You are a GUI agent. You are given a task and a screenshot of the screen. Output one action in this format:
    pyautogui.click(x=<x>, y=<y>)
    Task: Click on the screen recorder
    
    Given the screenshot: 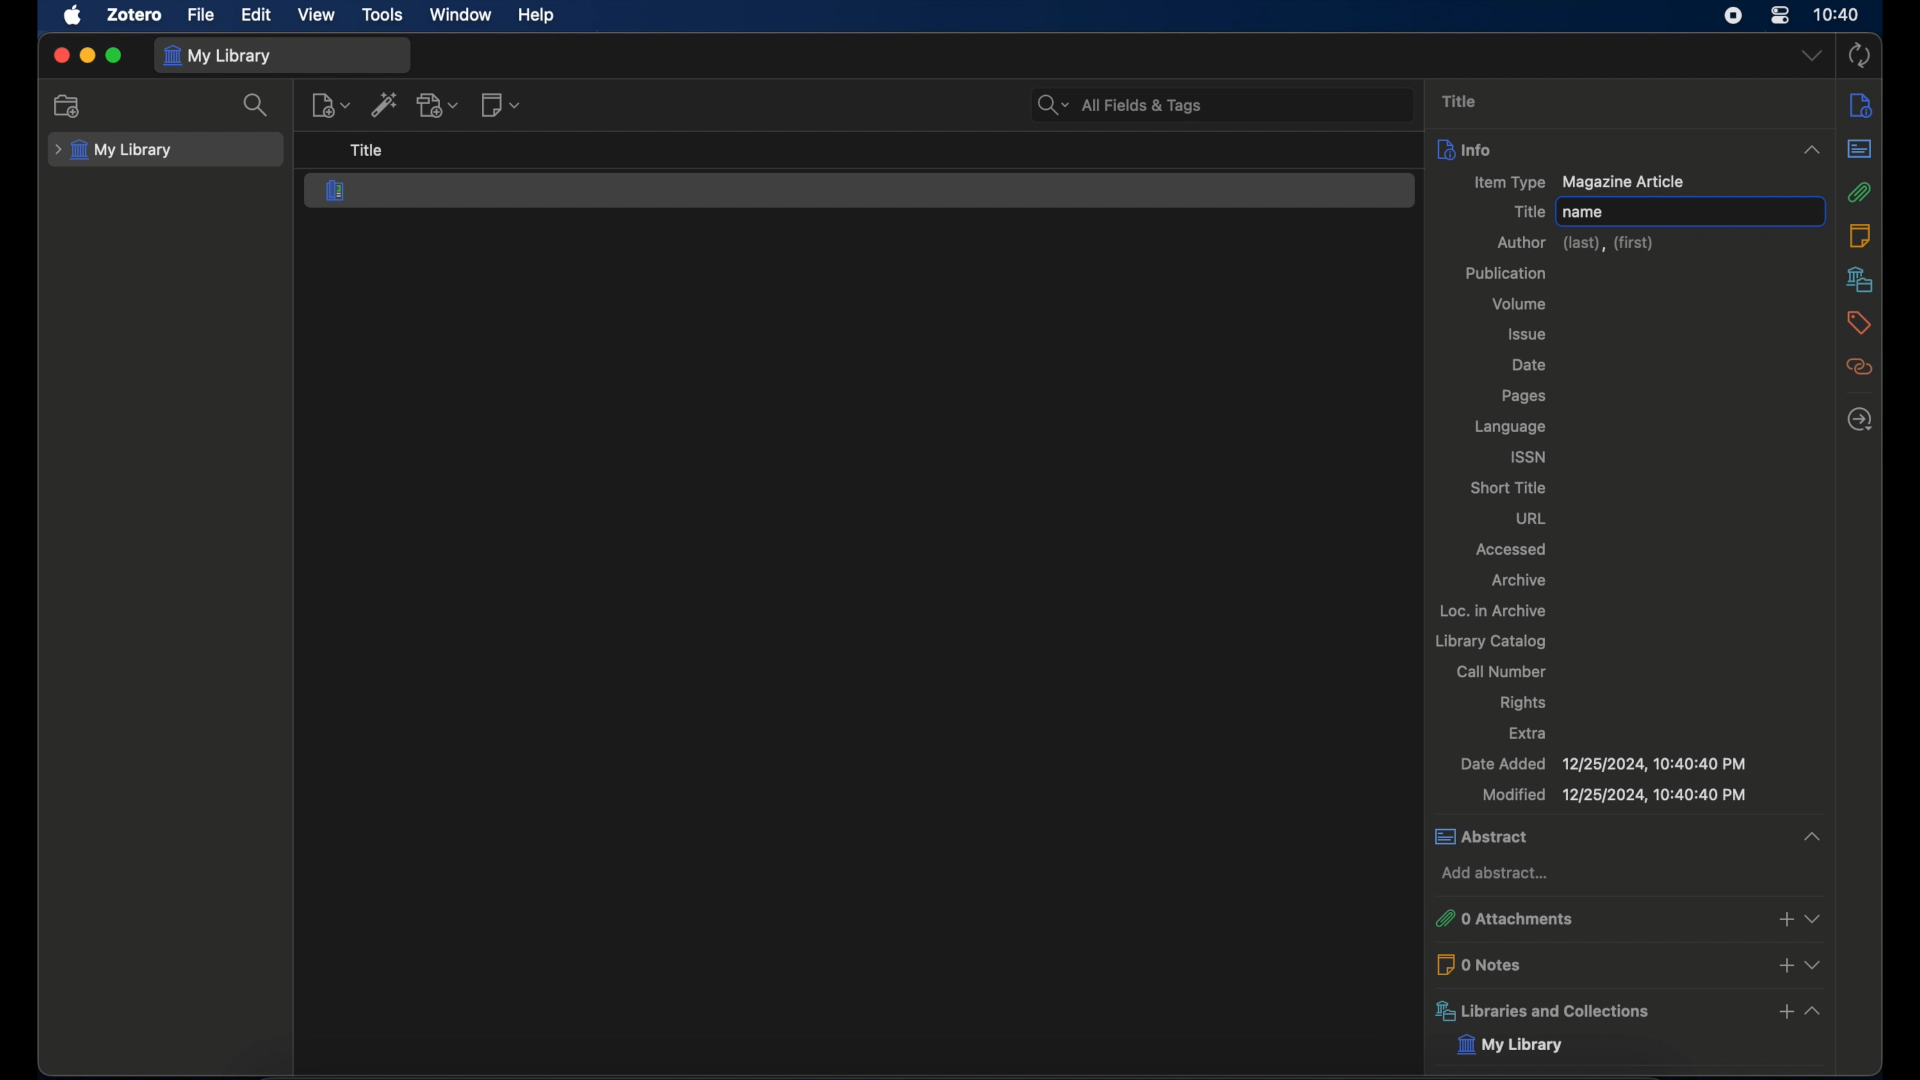 What is the action you would take?
    pyautogui.click(x=1735, y=16)
    